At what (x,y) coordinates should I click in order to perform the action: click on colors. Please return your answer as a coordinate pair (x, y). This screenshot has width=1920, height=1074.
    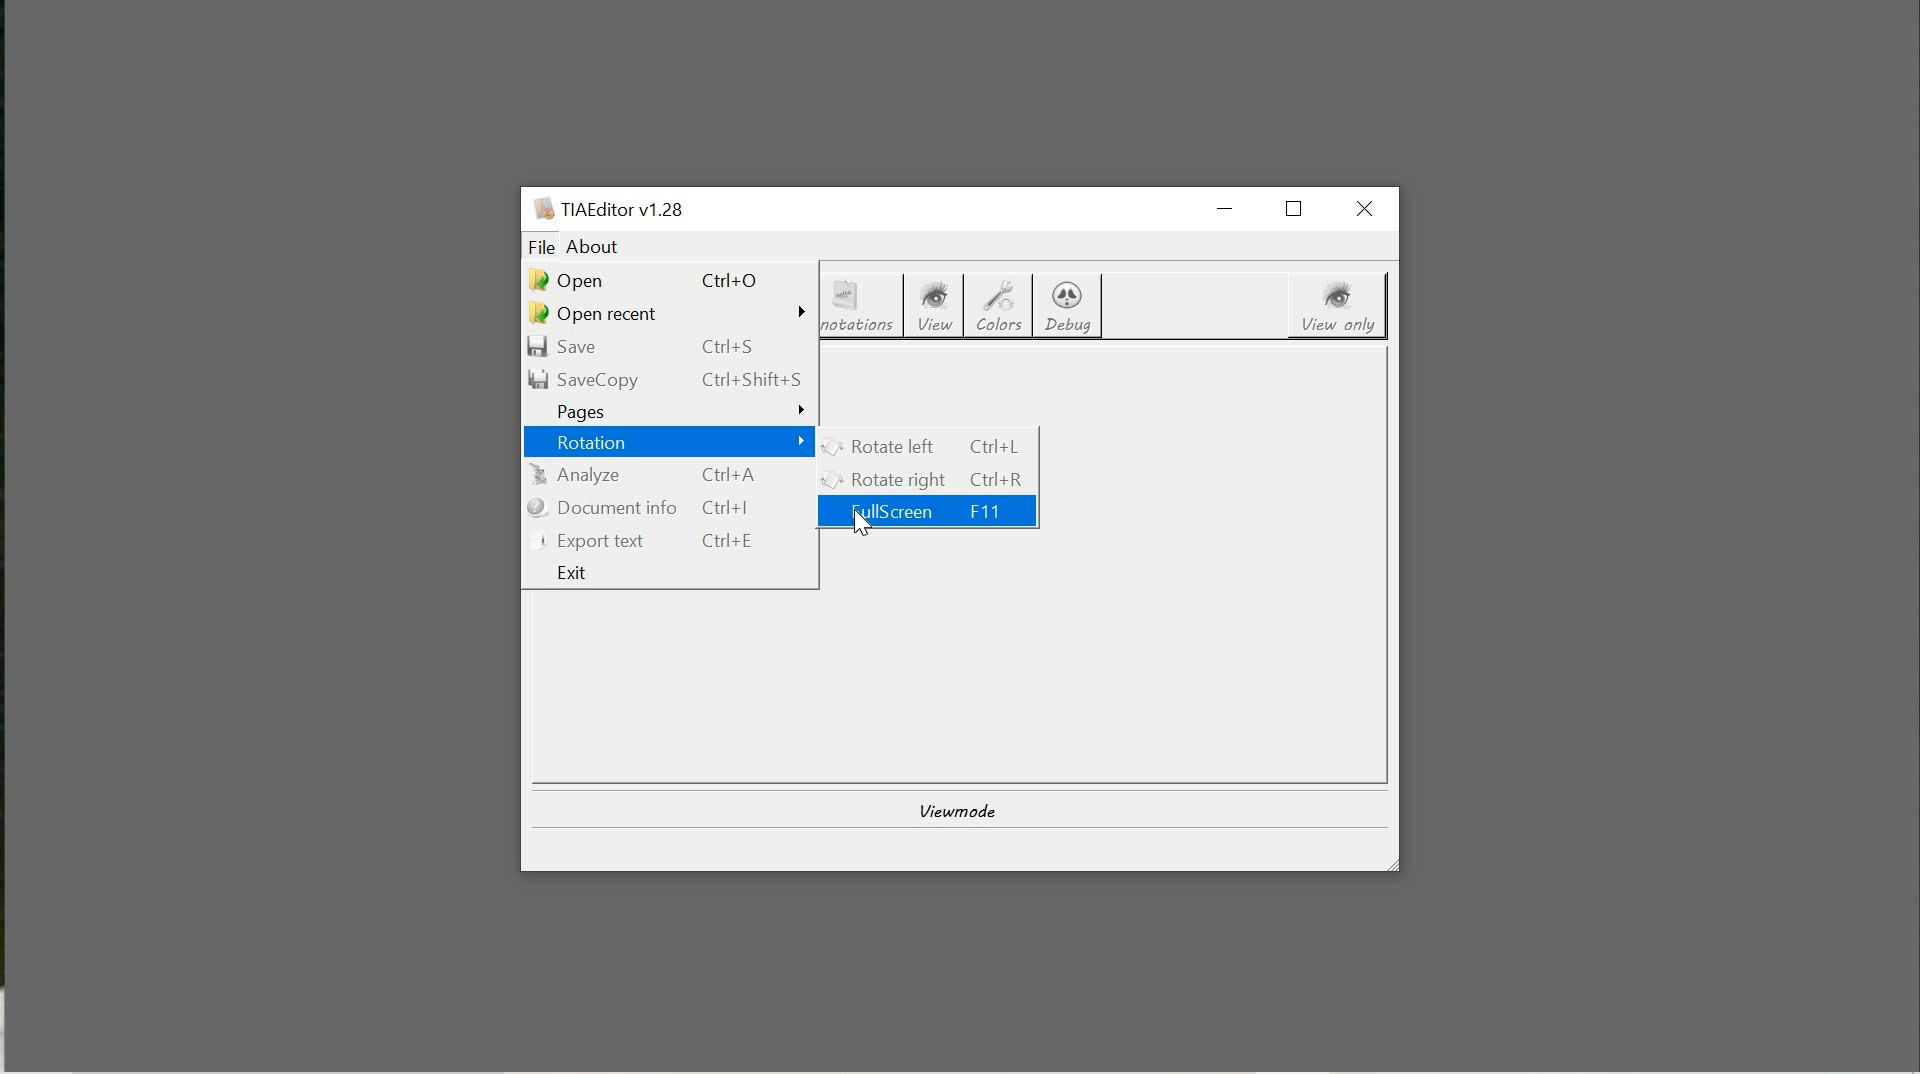
    Looking at the image, I should click on (1001, 308).